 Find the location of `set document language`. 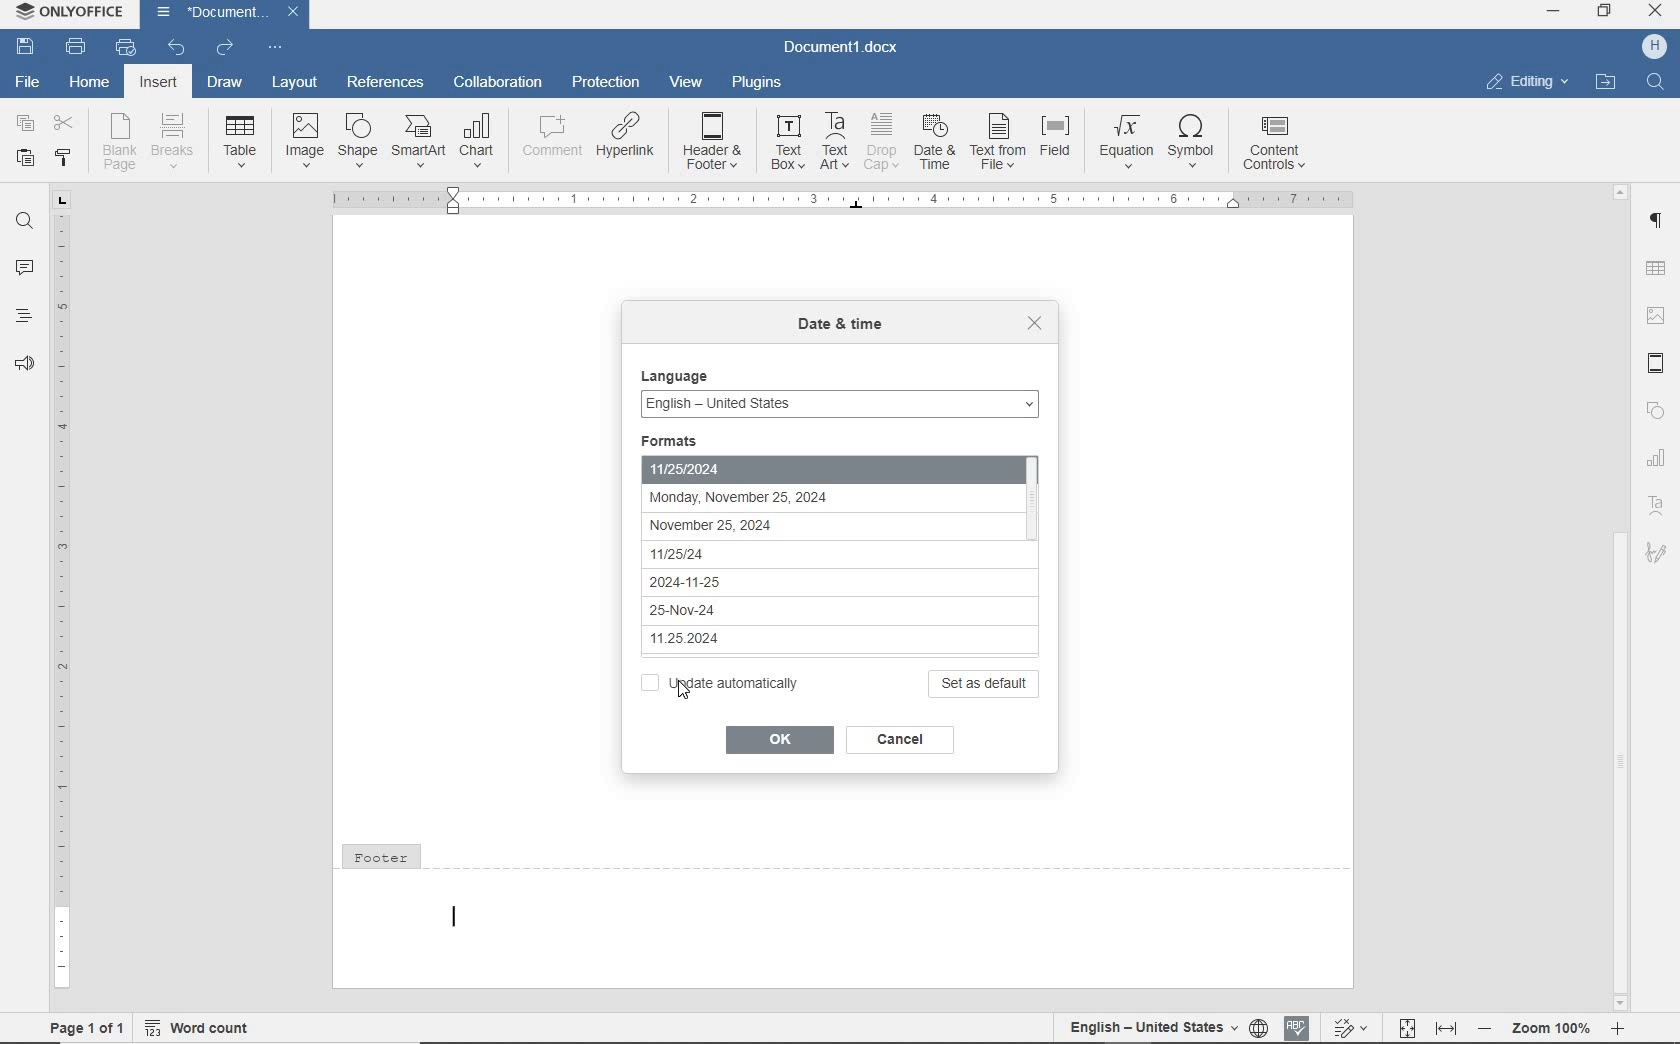

set document language is located at coordinates (1259, 1028).